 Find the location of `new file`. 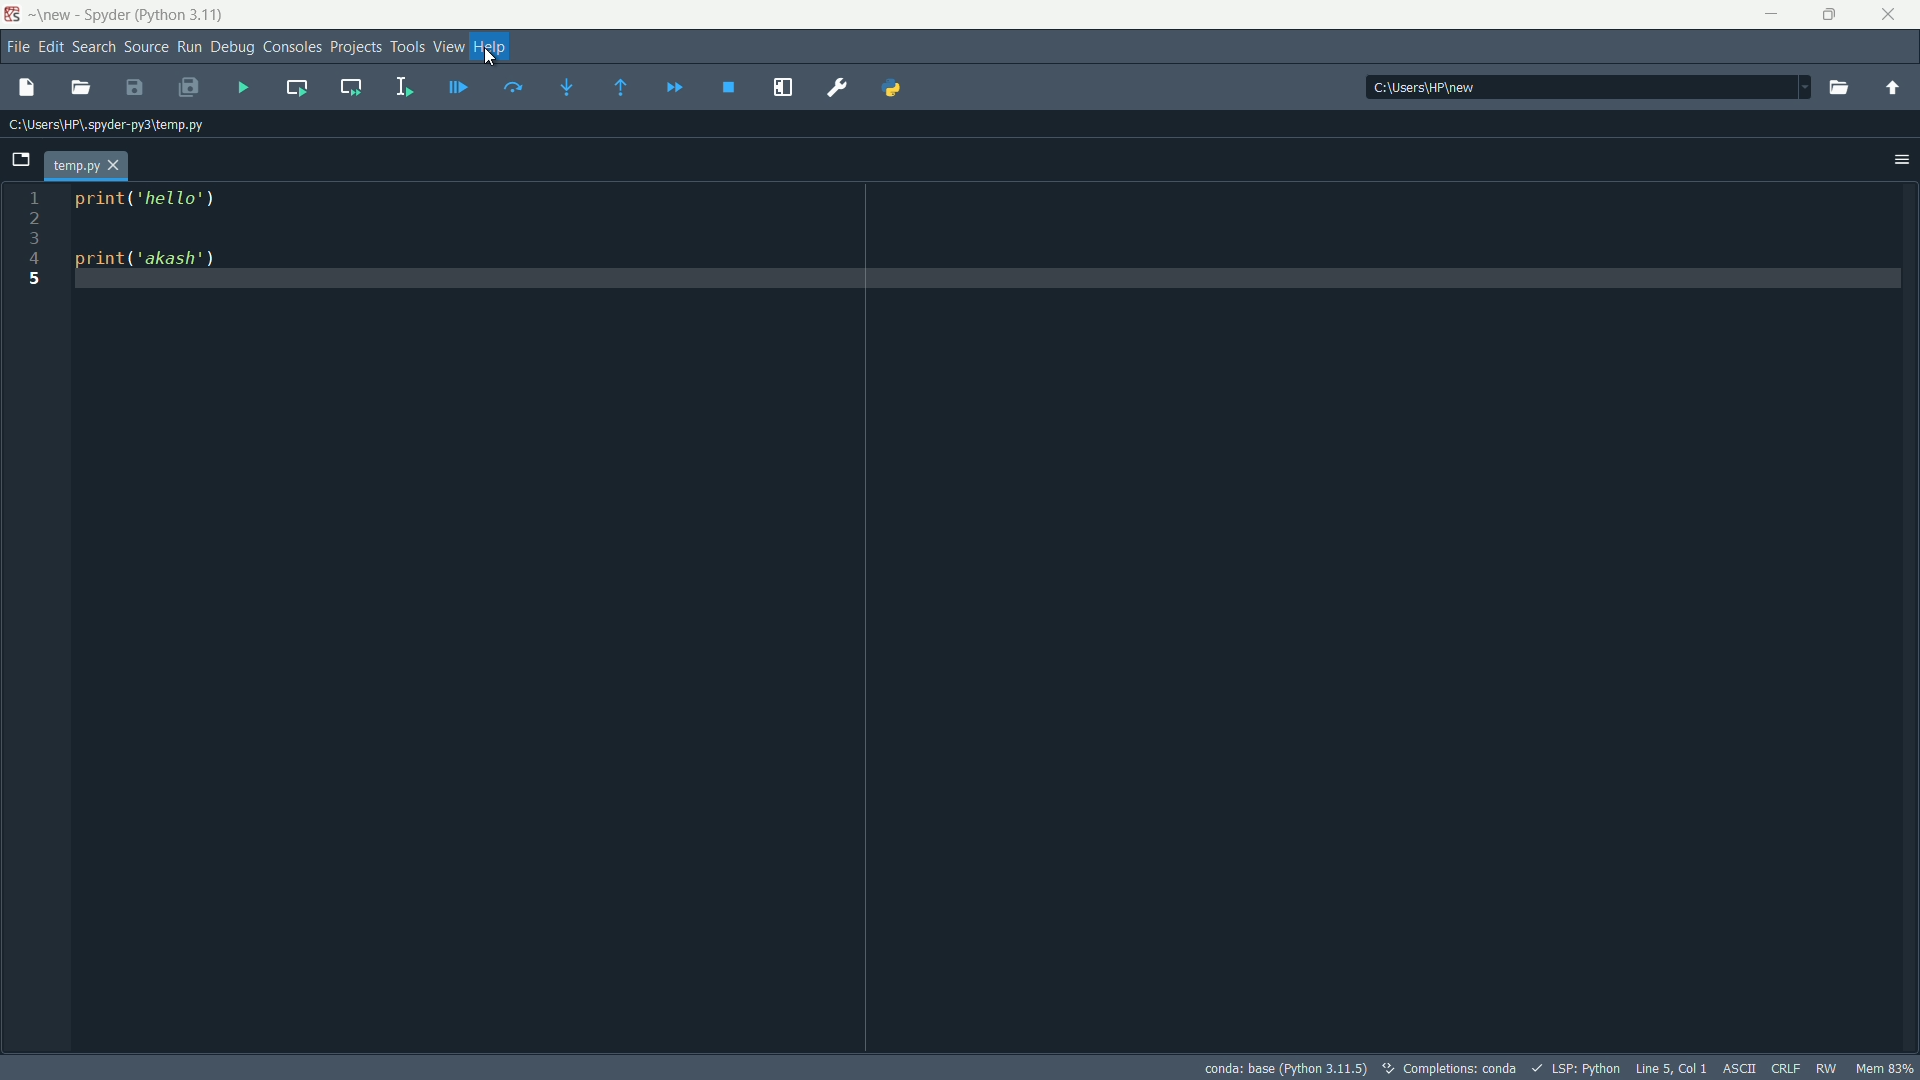

new file is located at coordinates (28, 89).